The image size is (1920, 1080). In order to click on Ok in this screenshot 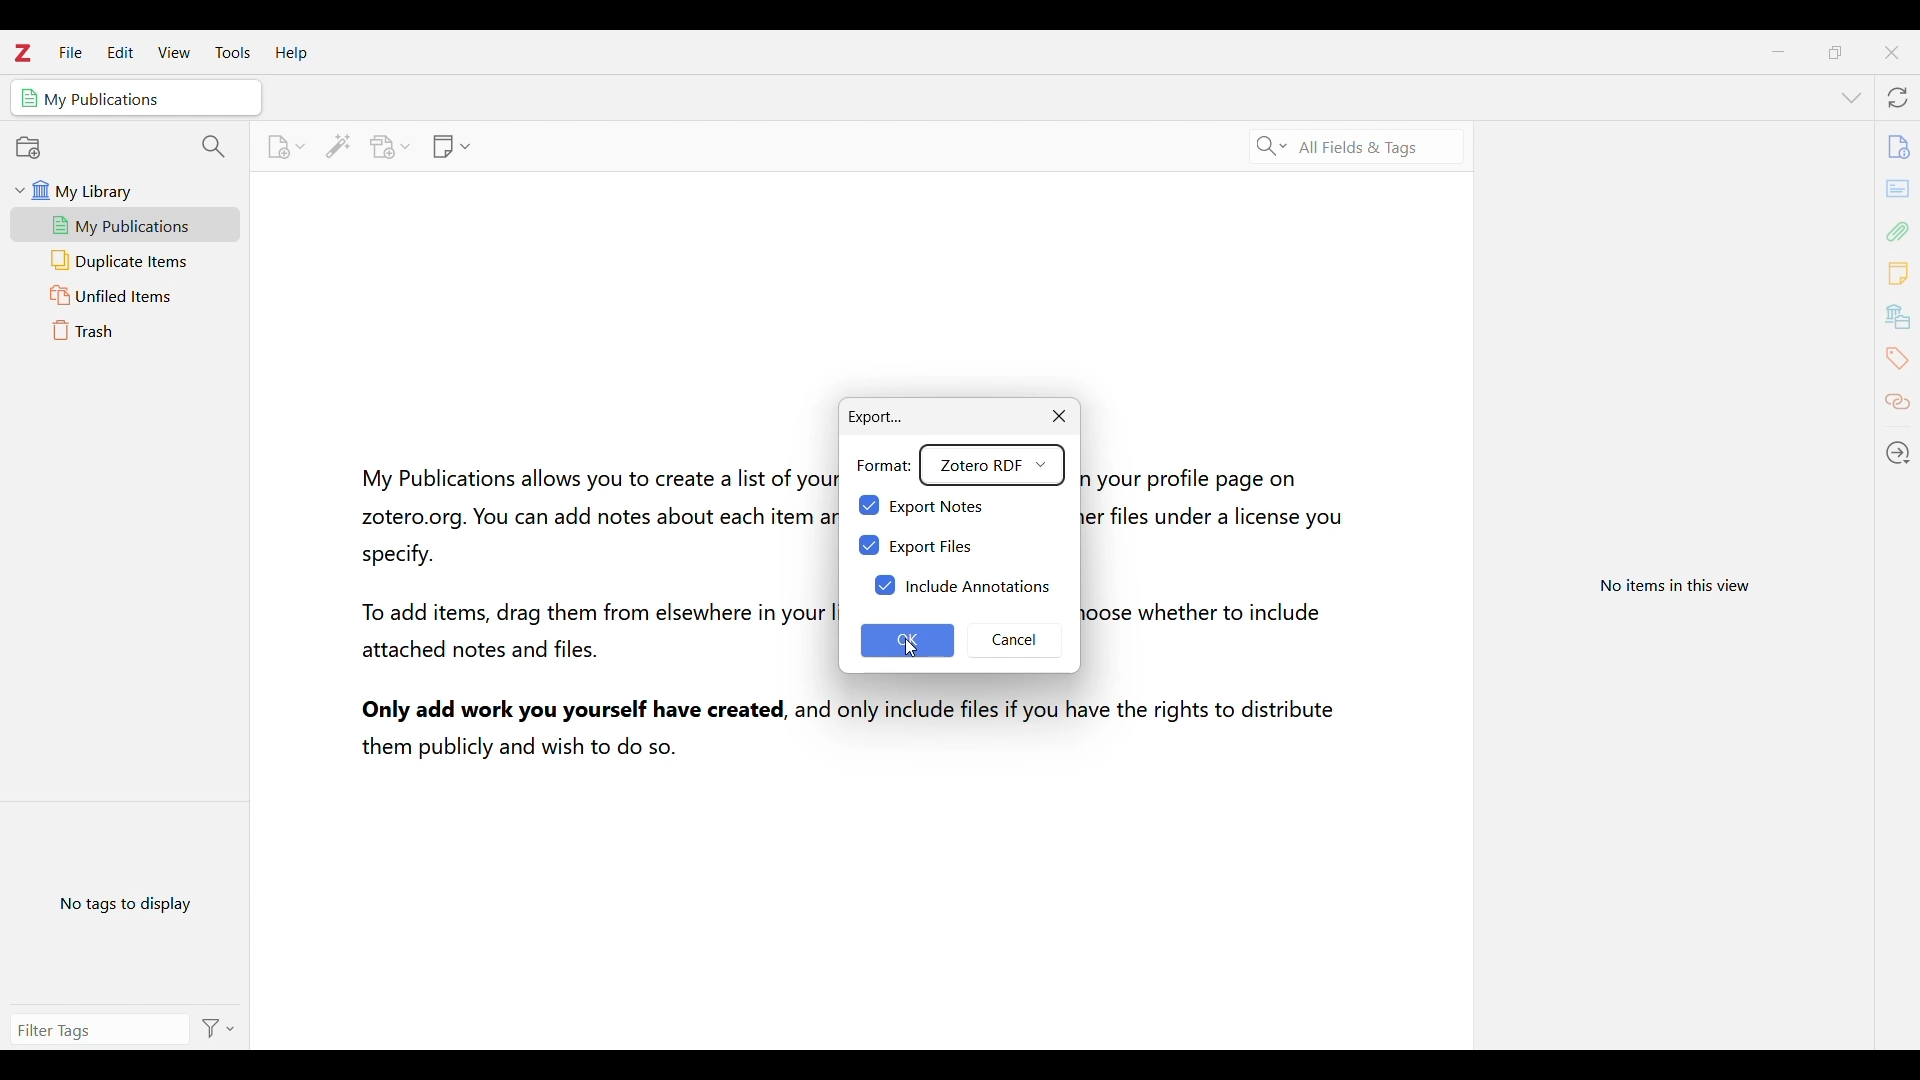, I will do `click(911, 640)`.